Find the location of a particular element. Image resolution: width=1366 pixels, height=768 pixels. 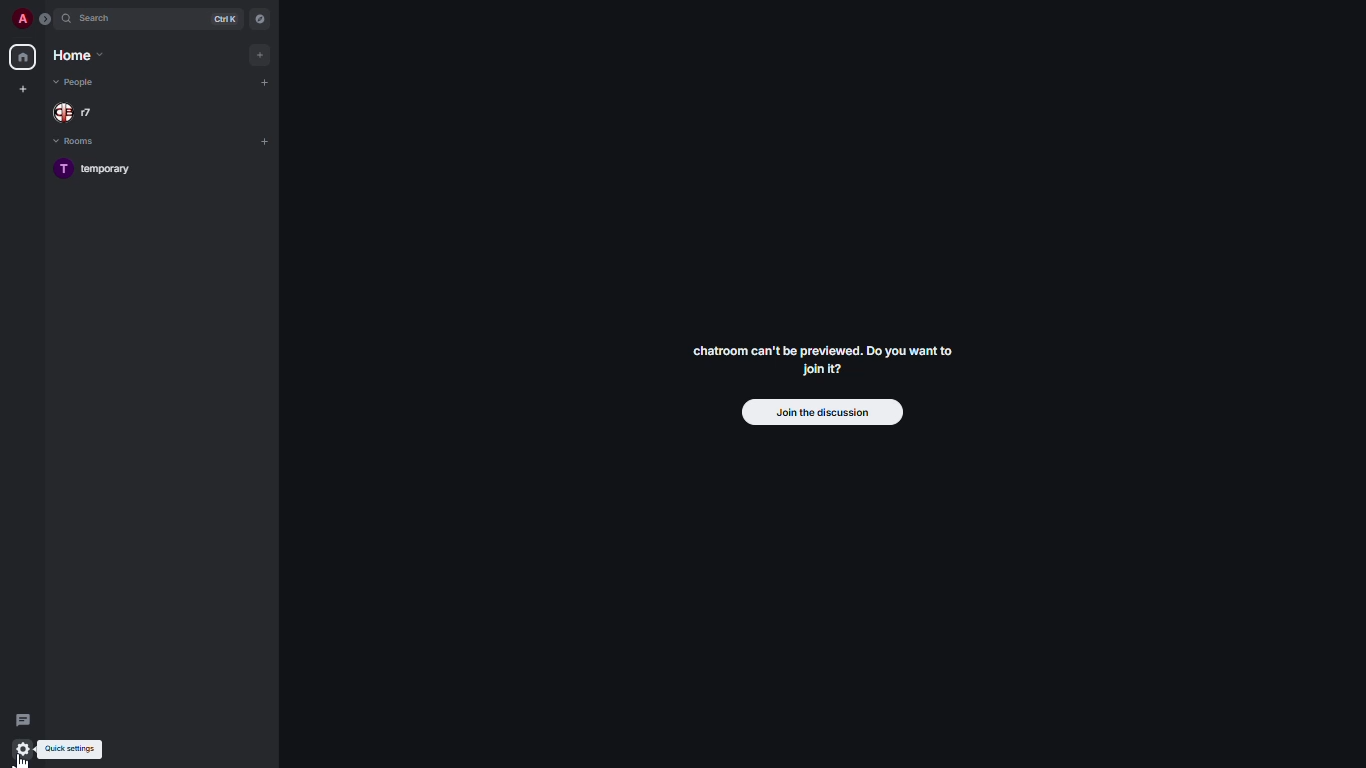

home is located at coordinates (24, 58).